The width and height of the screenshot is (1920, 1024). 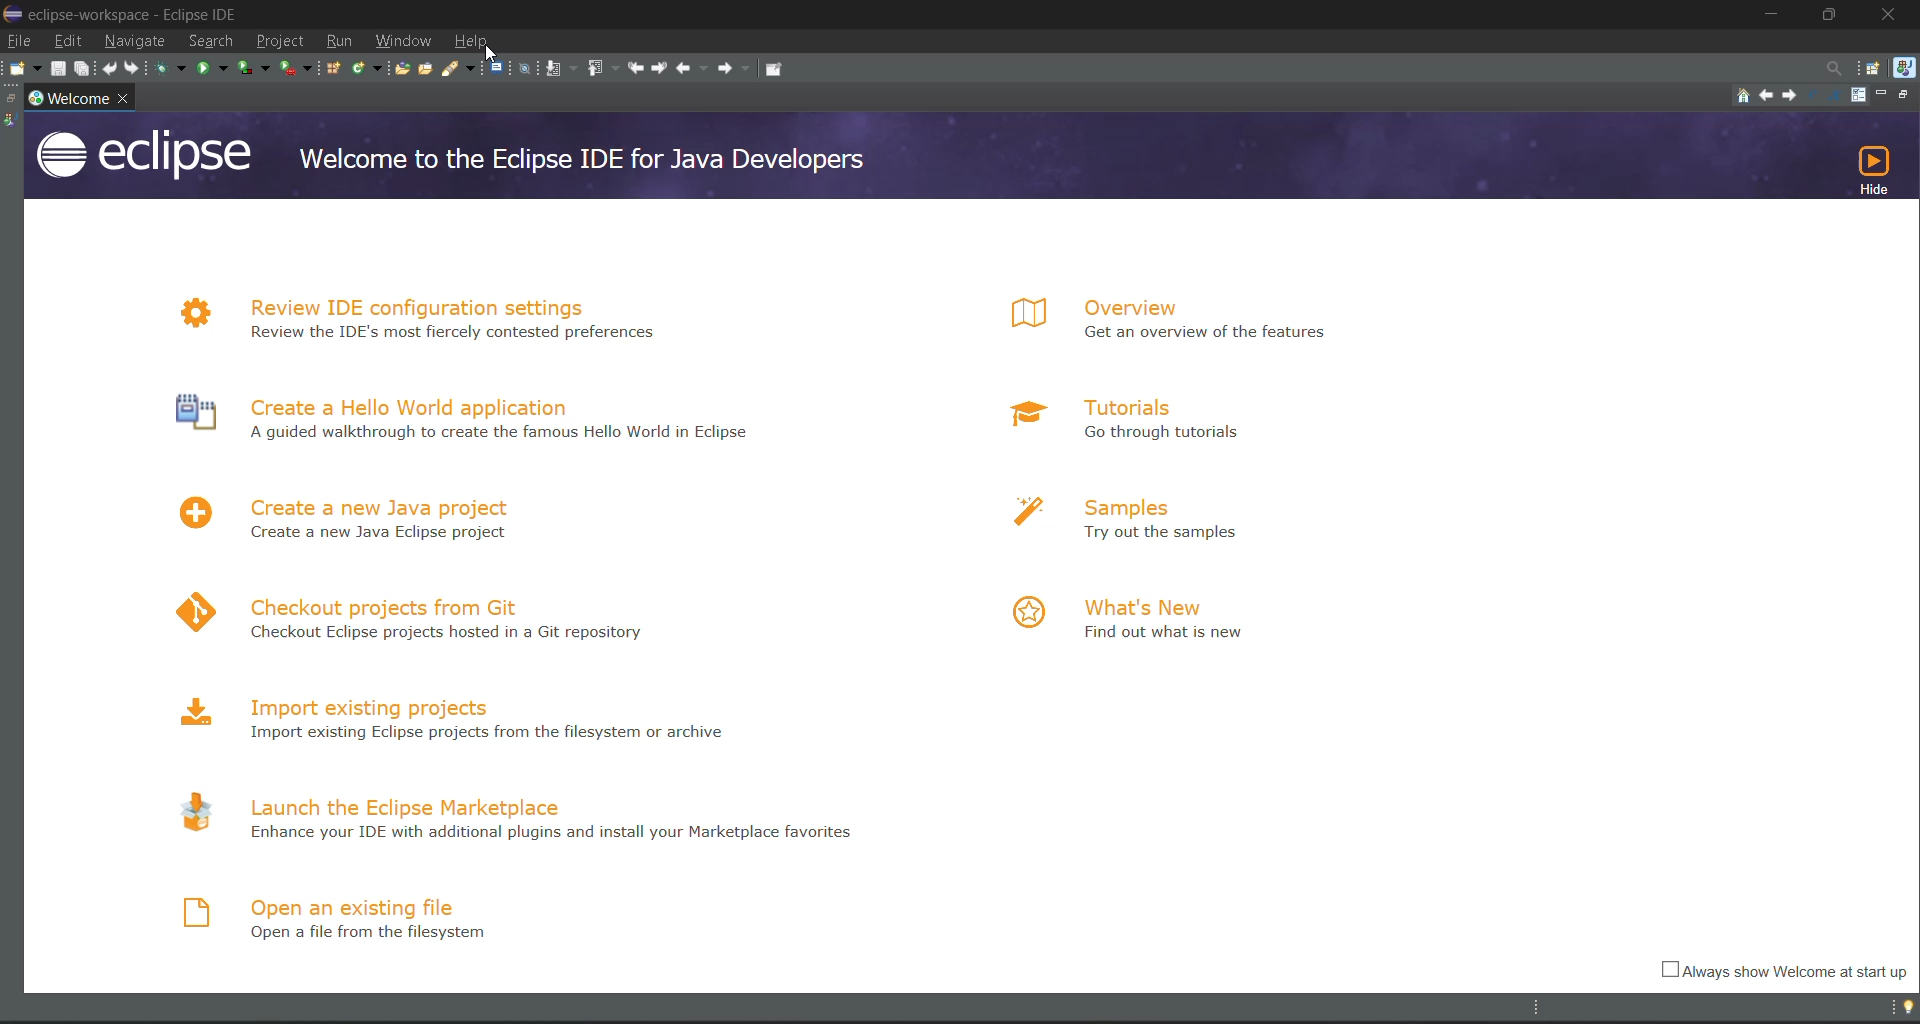 What do you see at coordinates (72, 42) in the screenshot?
I see `edit` at bounding box center [72, 42].